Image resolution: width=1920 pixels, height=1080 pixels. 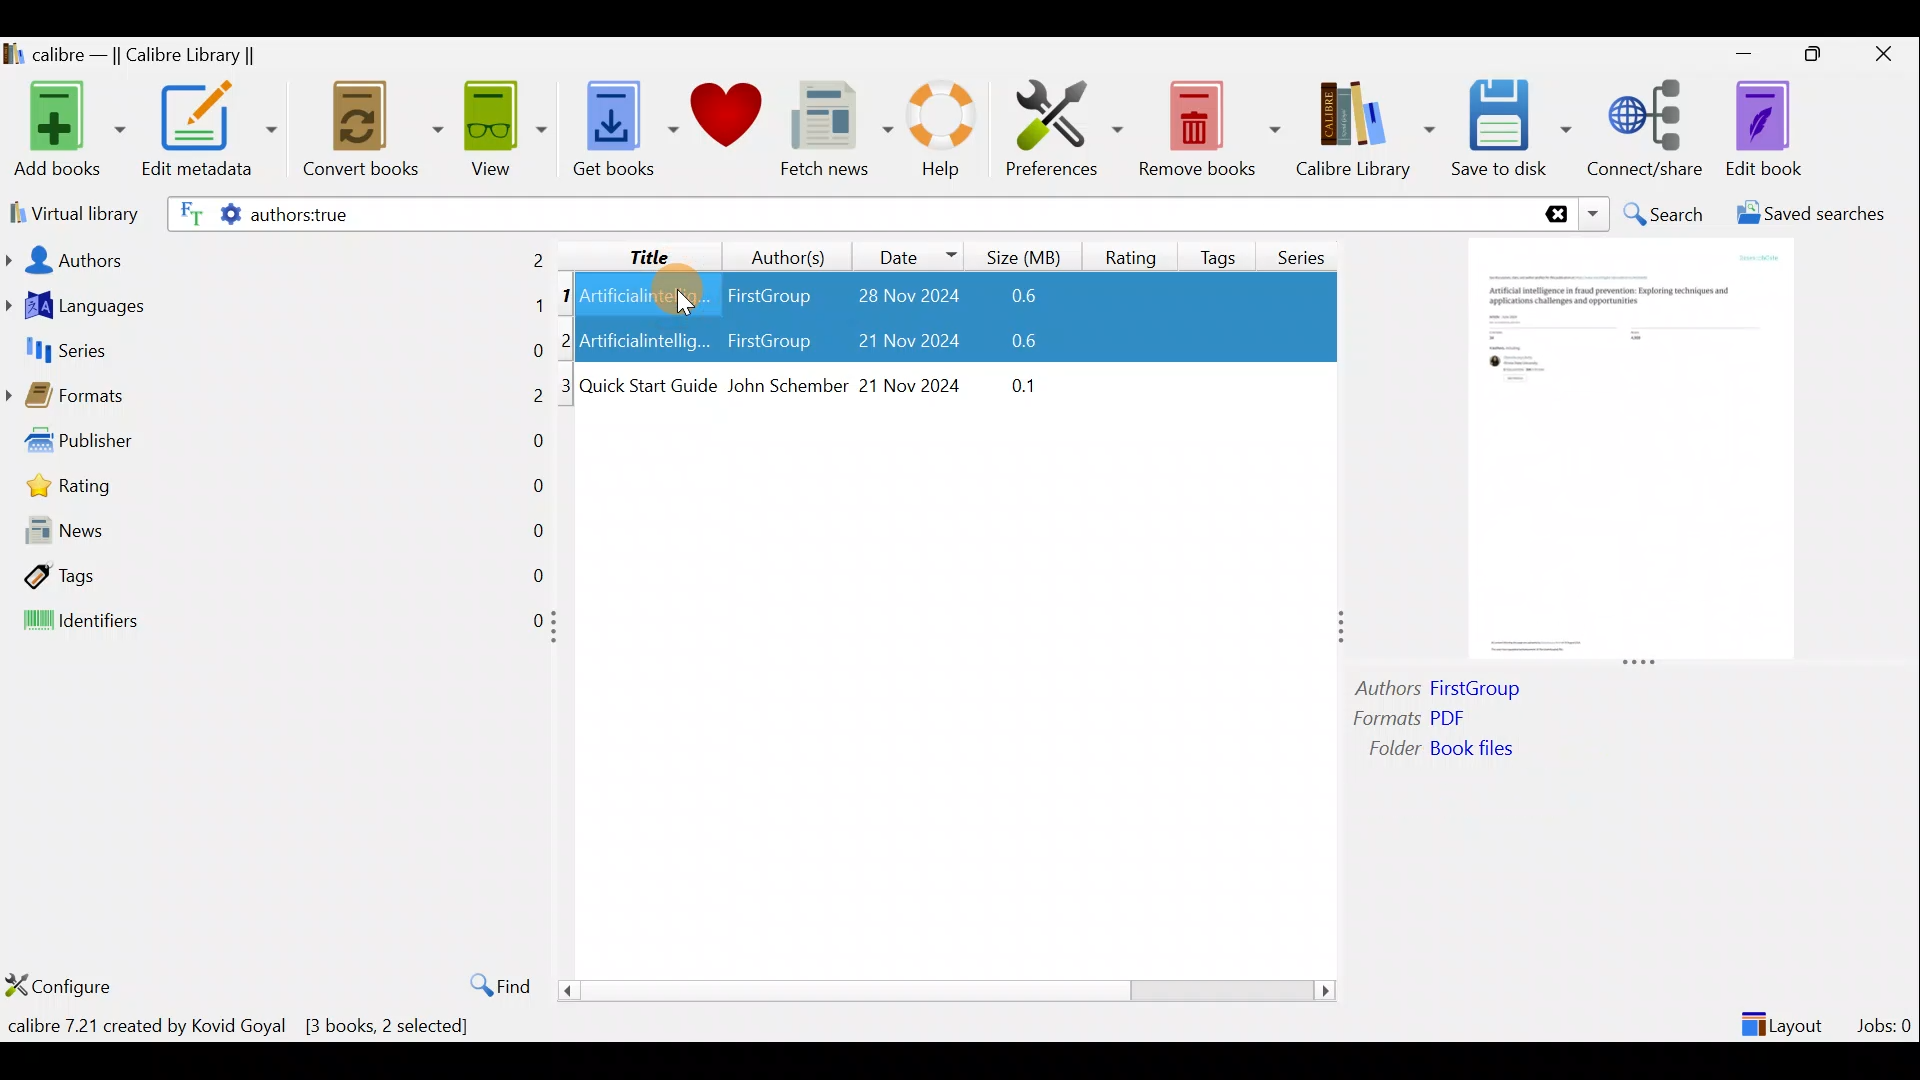 What do you see at coordinates (276, 574) in the screenshot?
I see `Tags` at bounding box center [276, 574].